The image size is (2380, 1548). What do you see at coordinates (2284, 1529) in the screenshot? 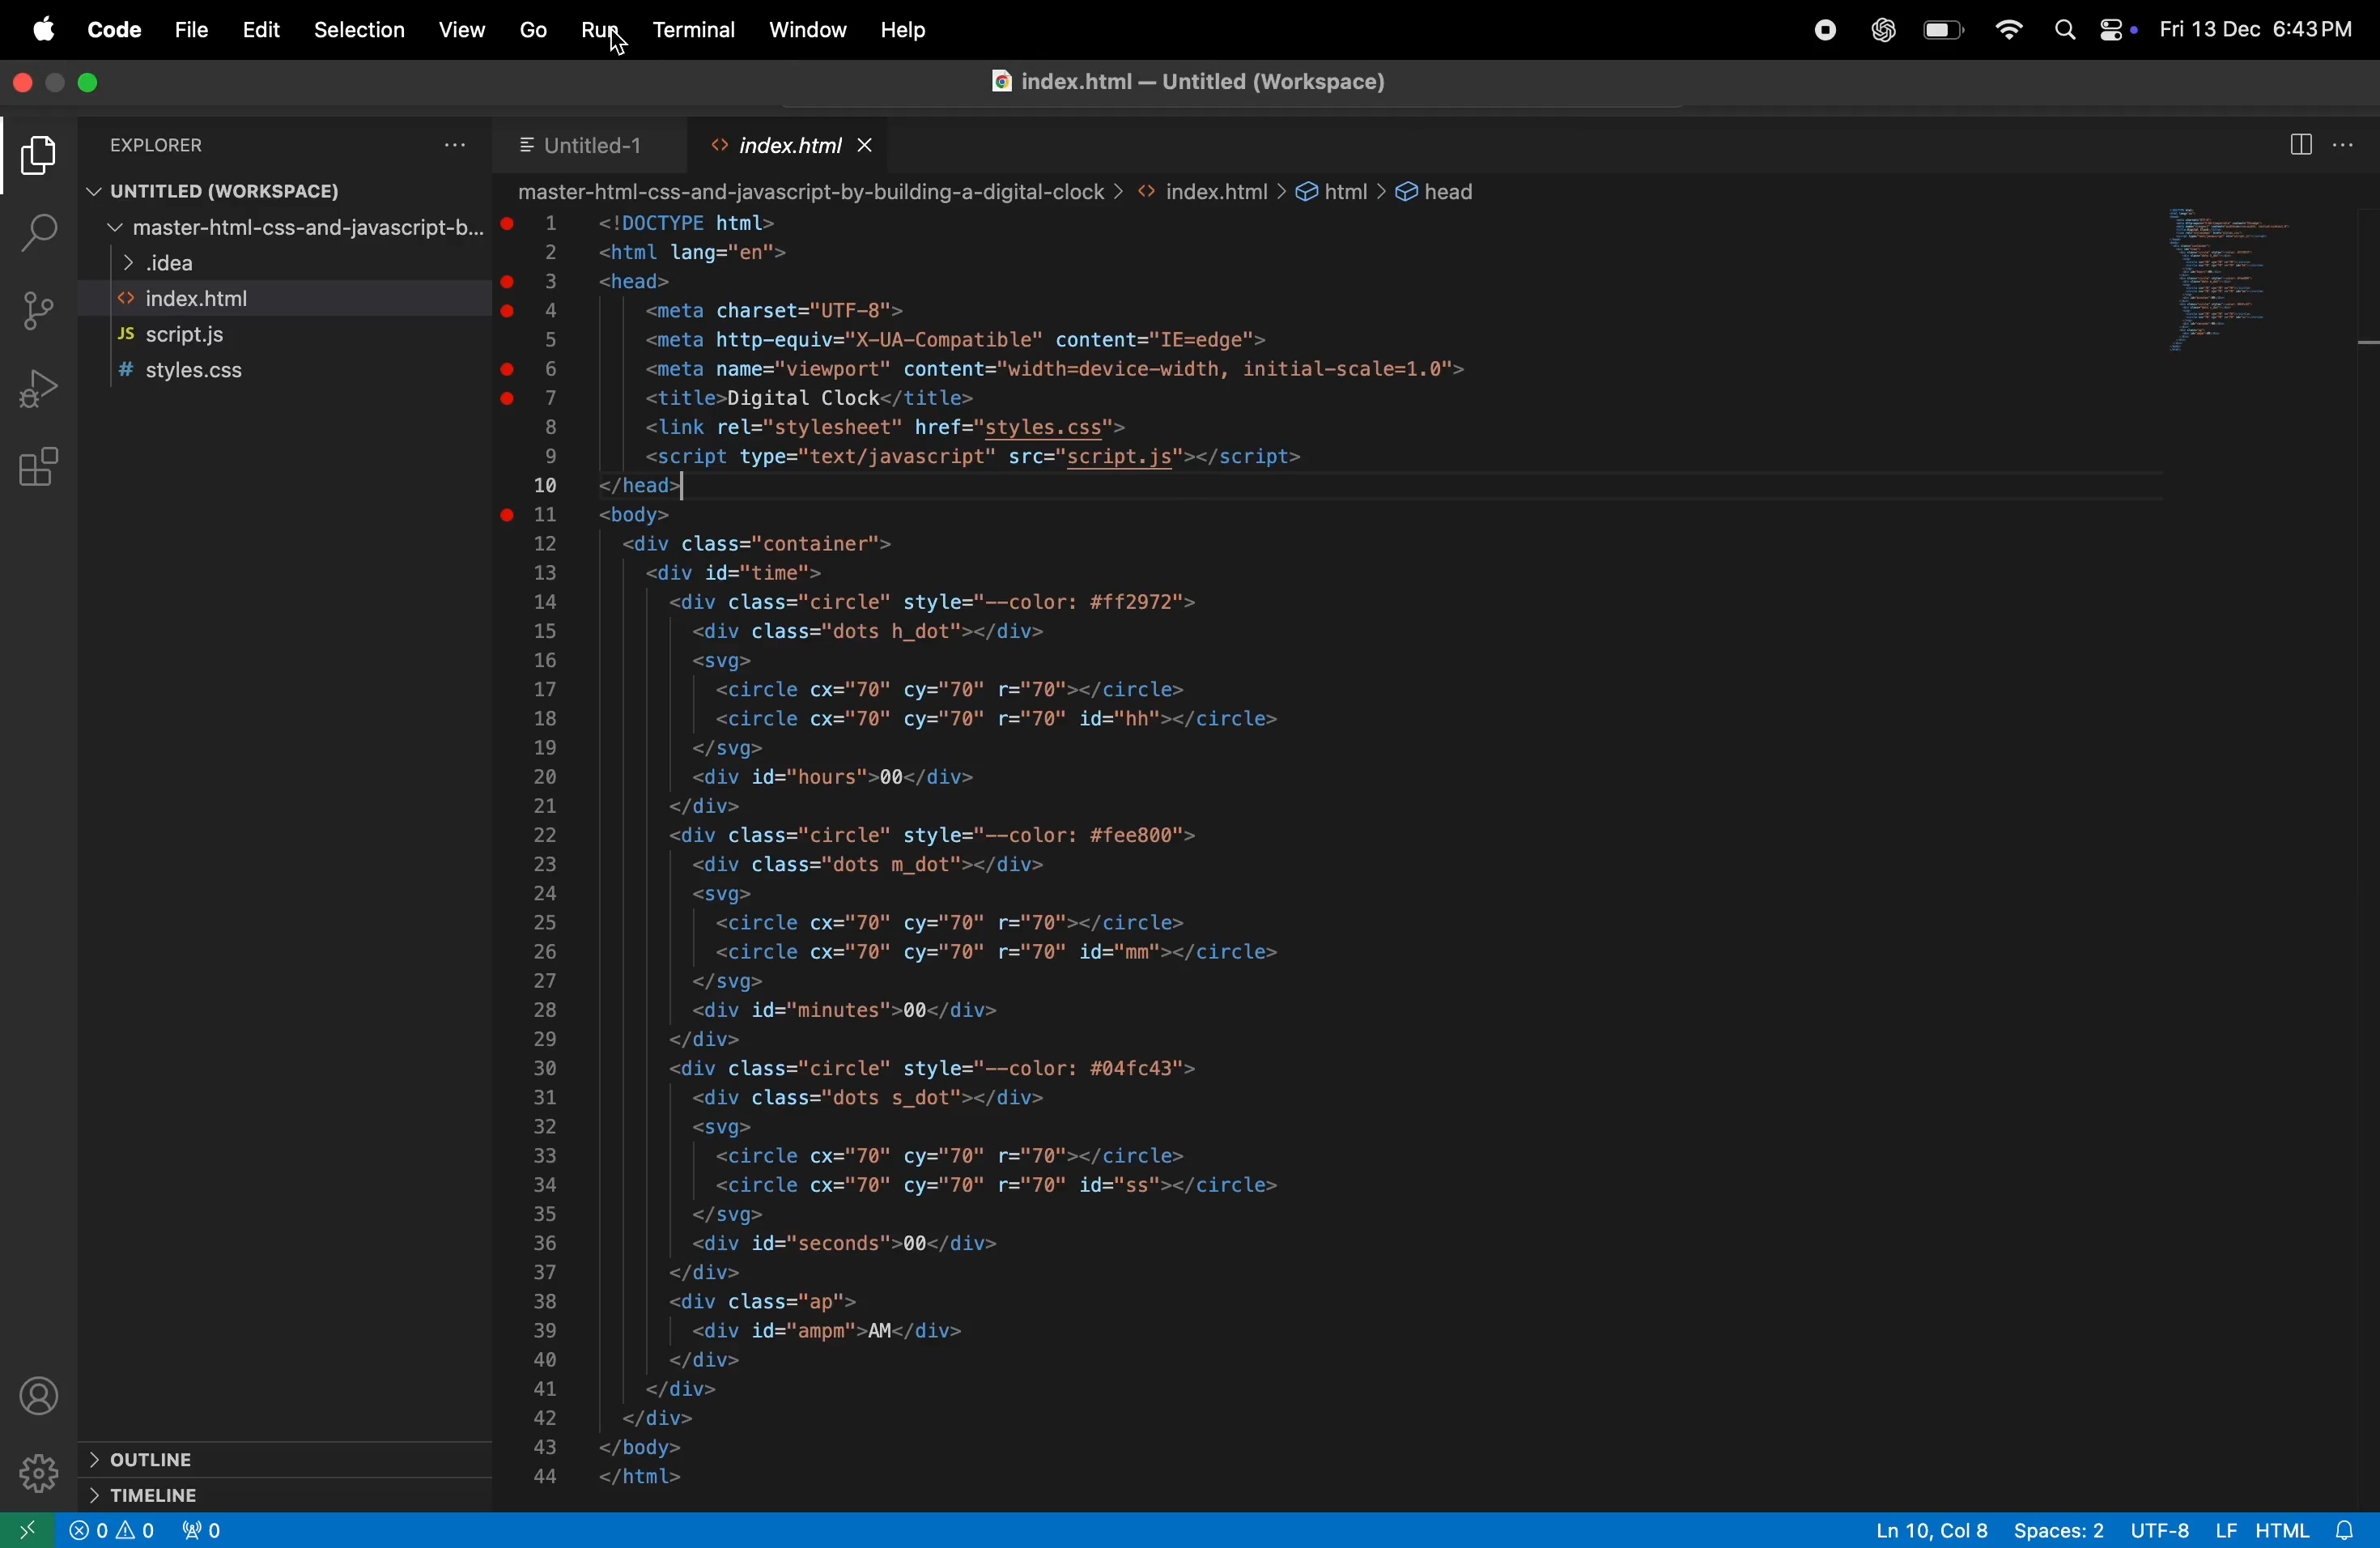
I see `Lf Html` at bounding box center [2284, 1529].